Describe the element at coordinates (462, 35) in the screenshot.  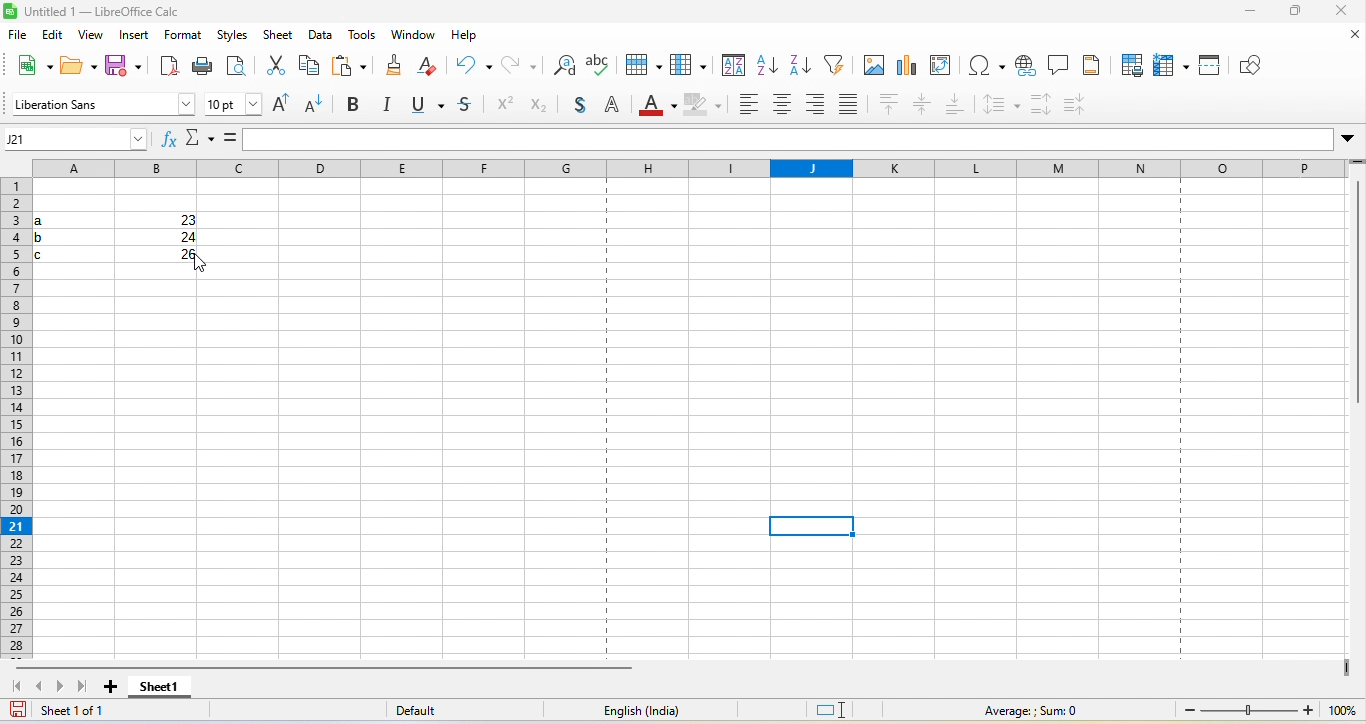
I see `help` at that location.